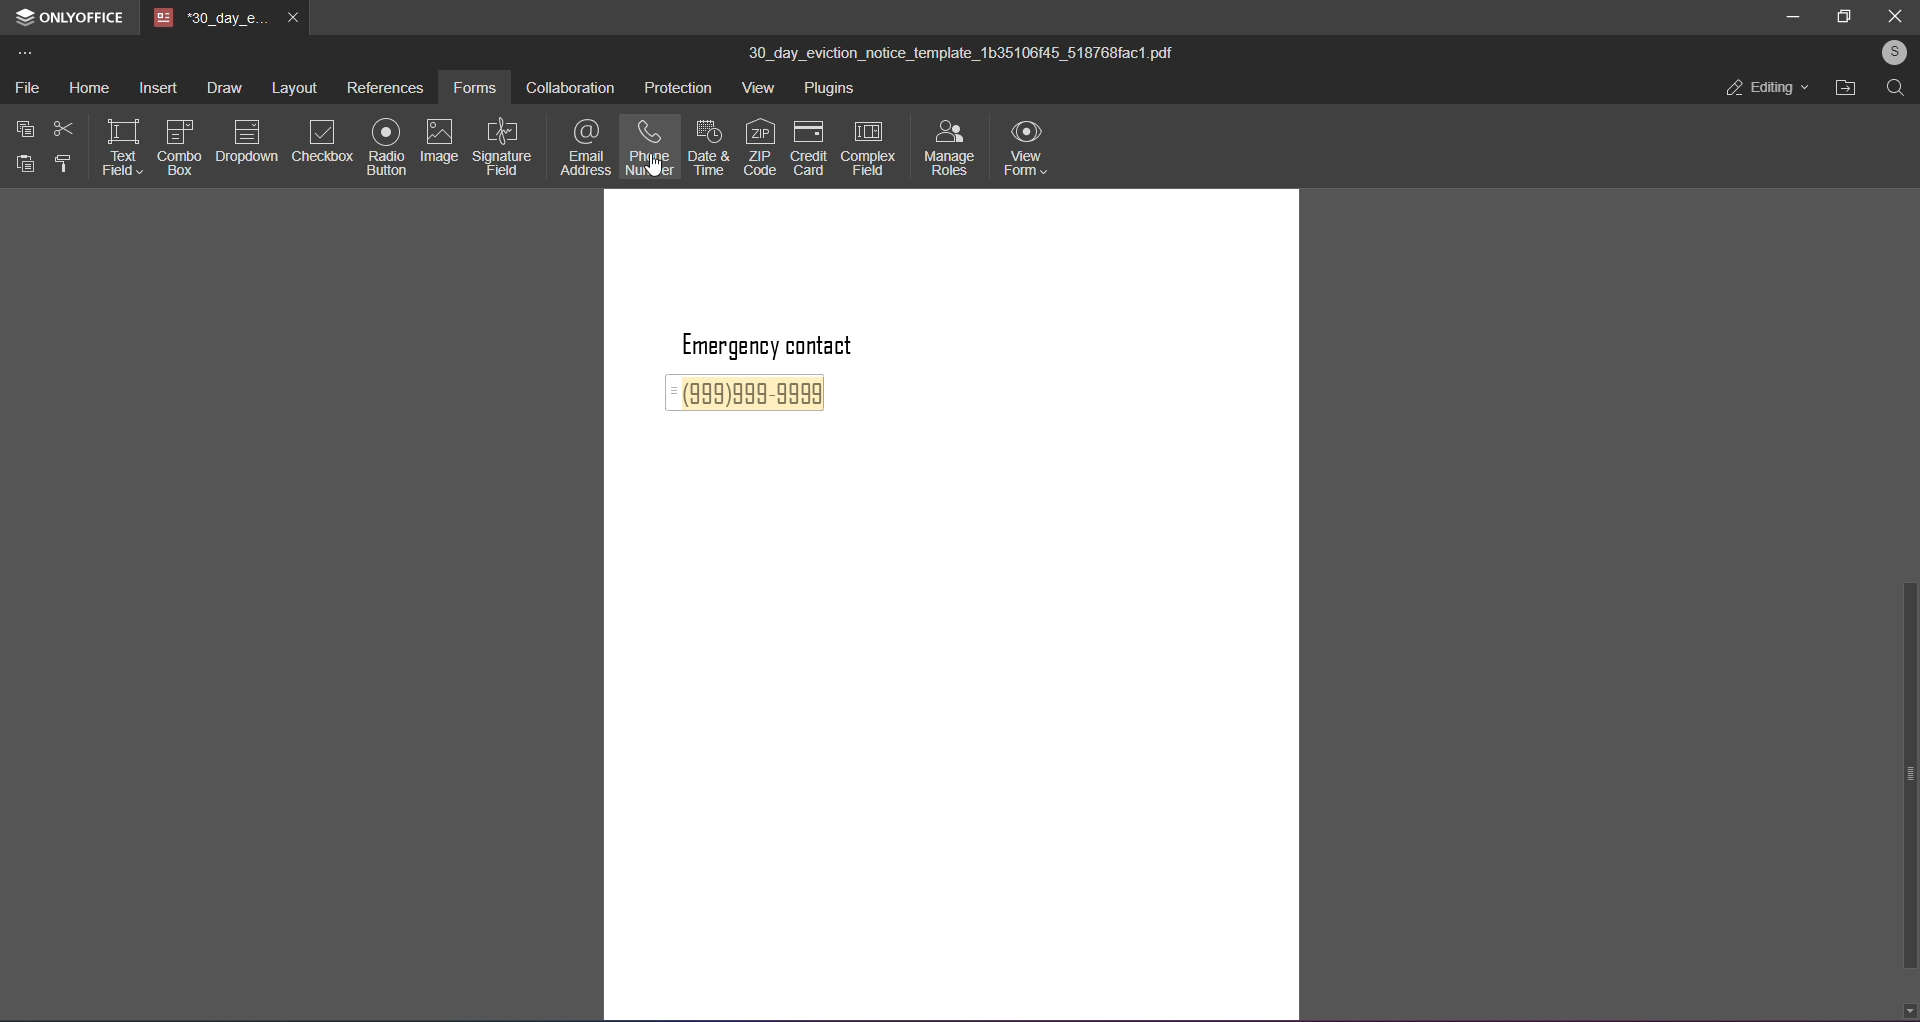  What do you see at coordinates (583, 148) in the screenshot?
I see `email address` at bounding box center [583, 148].